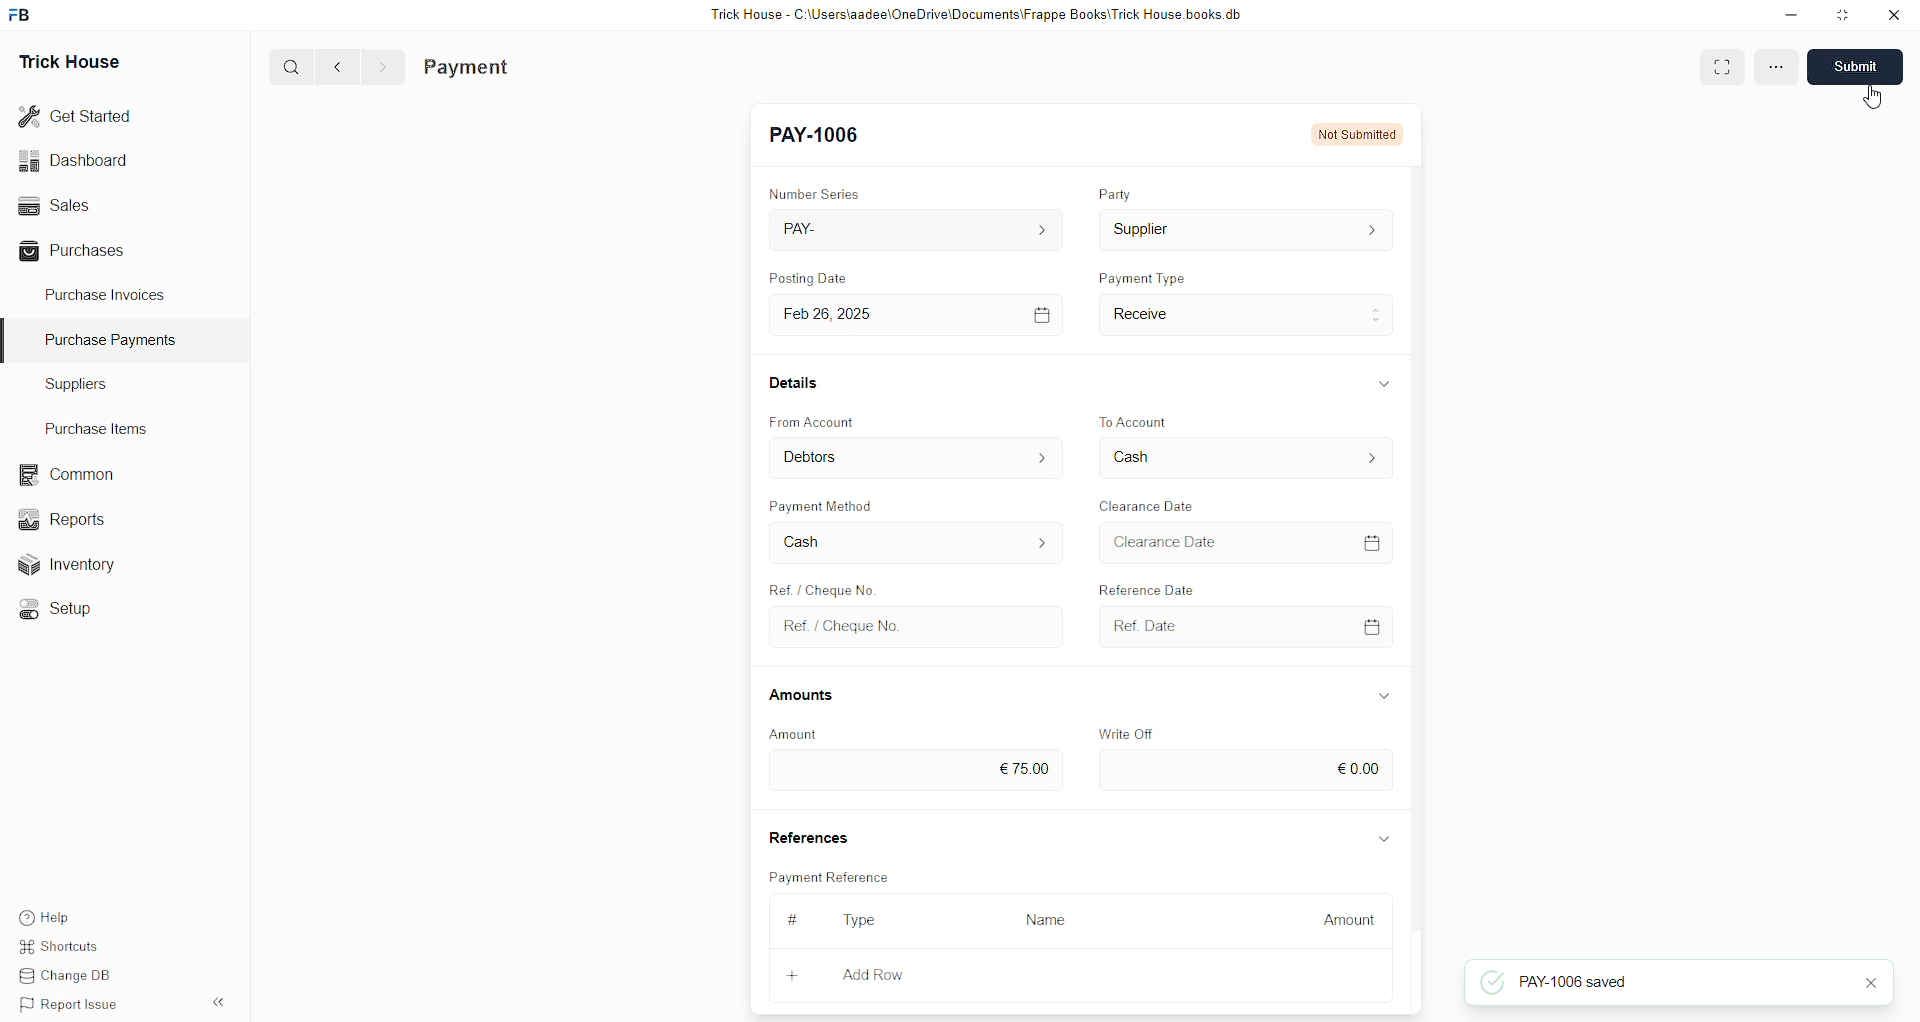  I want to click on close, so click(1894, 15).